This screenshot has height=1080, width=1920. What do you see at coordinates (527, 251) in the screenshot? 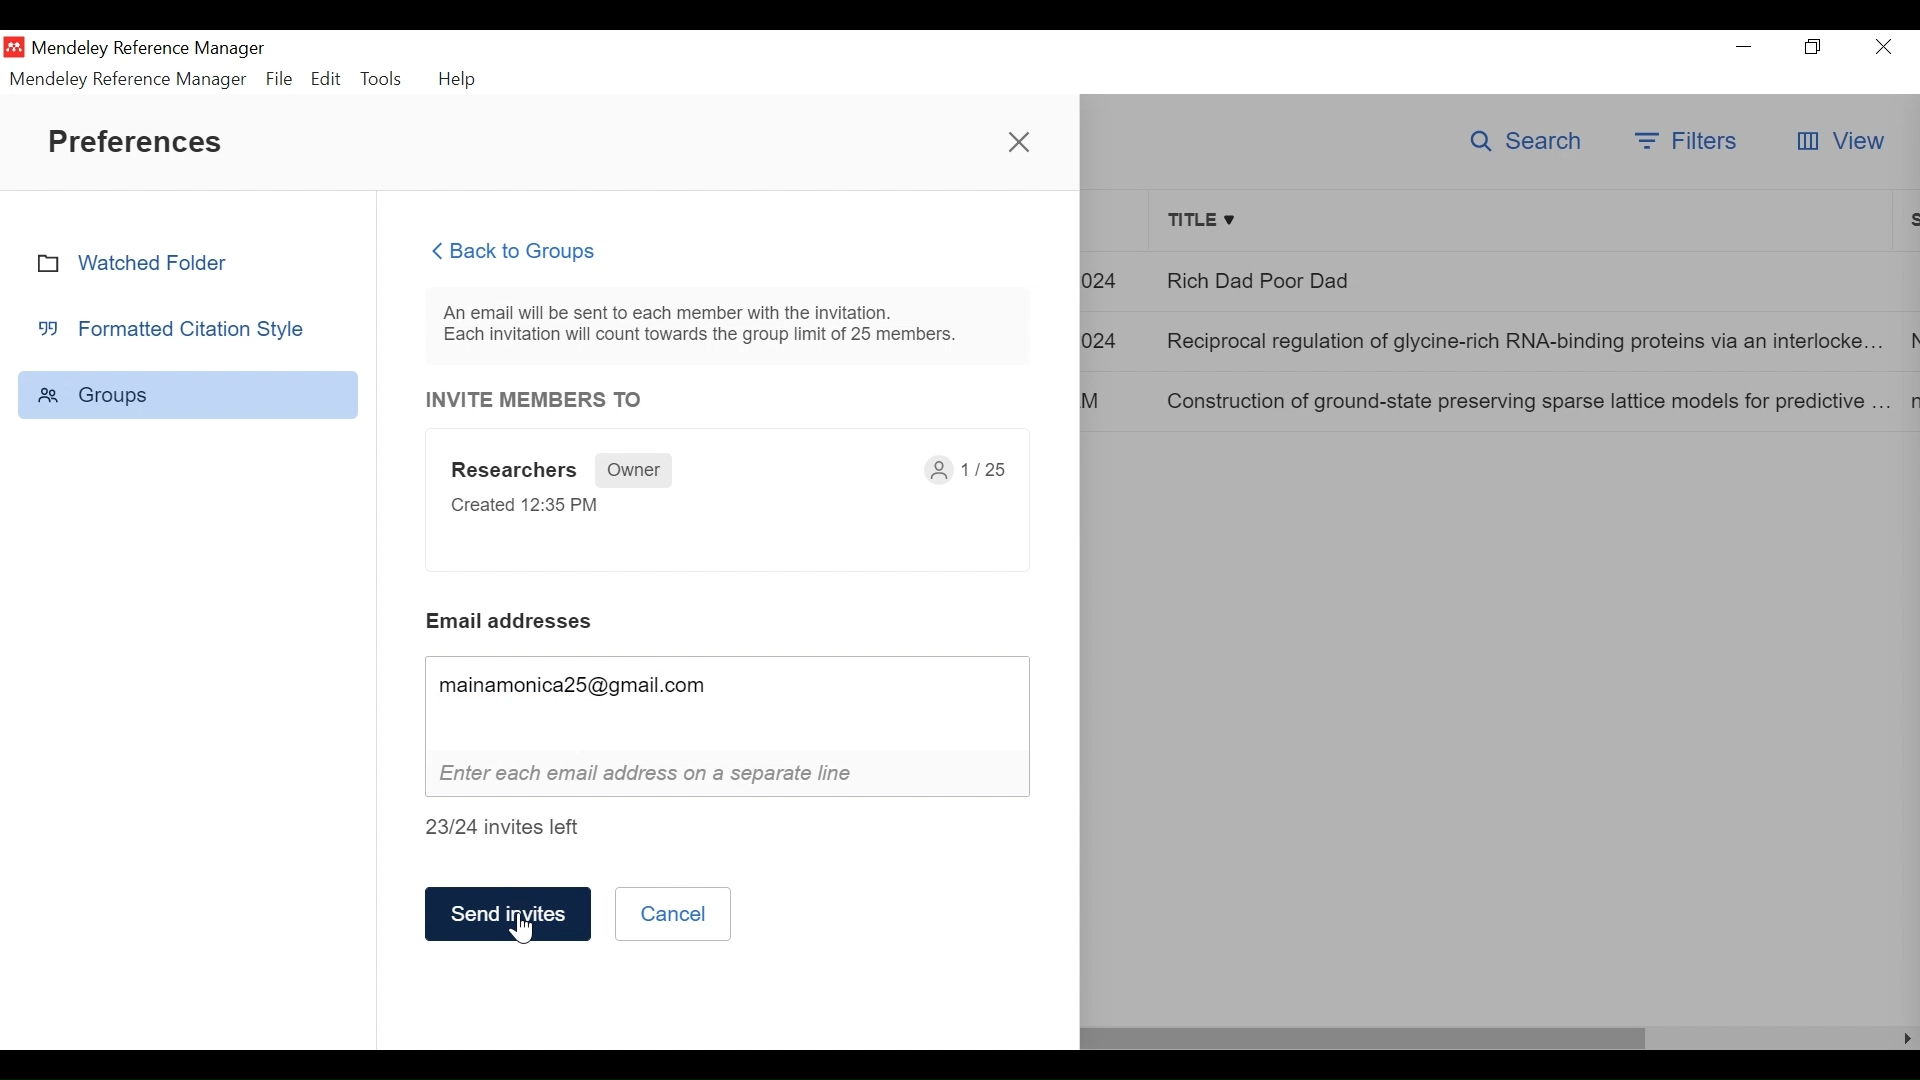
I see `Back to Groups` at bounding box center [527, 251].